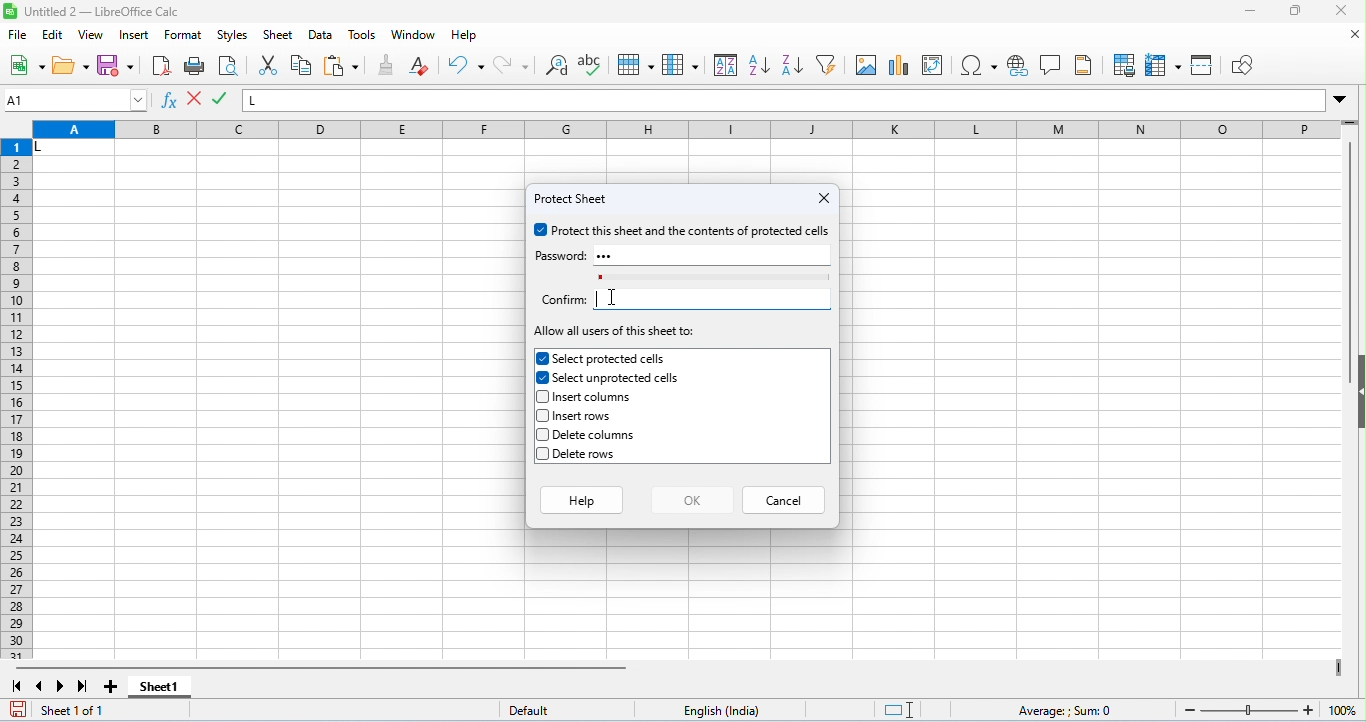 The height and width of the screenshot is (722, 1366). What do you see at coordinates (866, 65) in the screenshot?
I see `insert image` at bounding box center [866, 65].